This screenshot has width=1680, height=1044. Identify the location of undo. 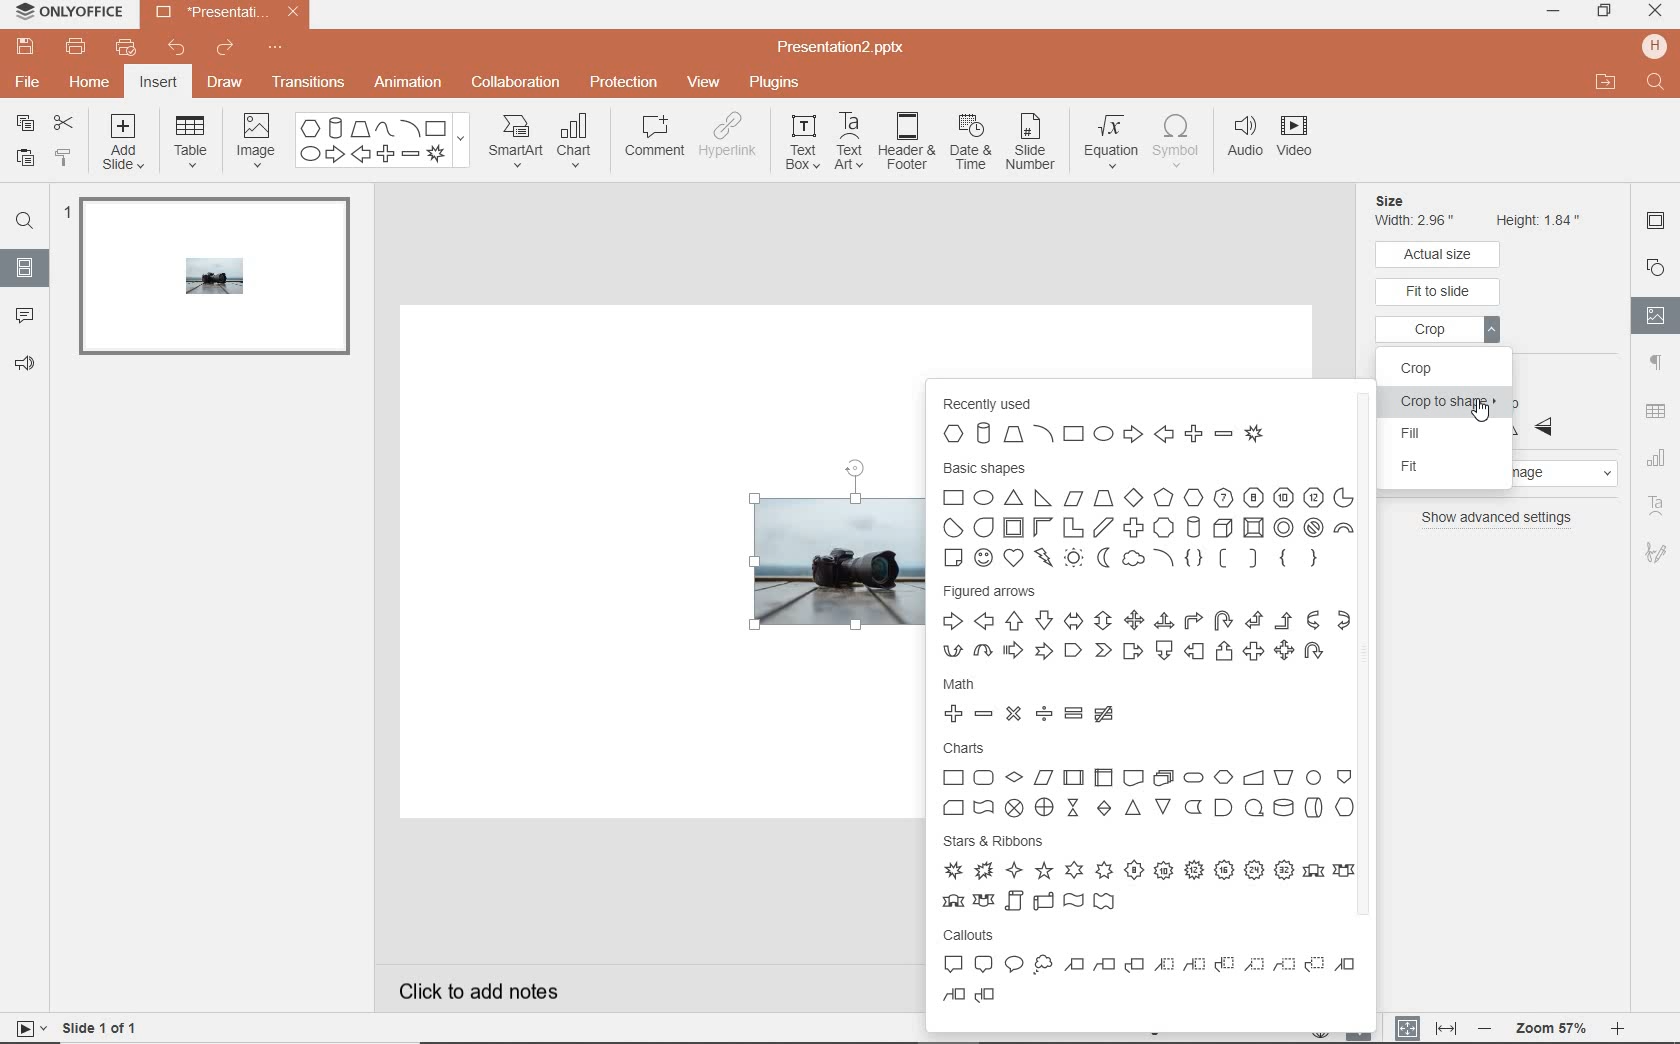
(177, 48).